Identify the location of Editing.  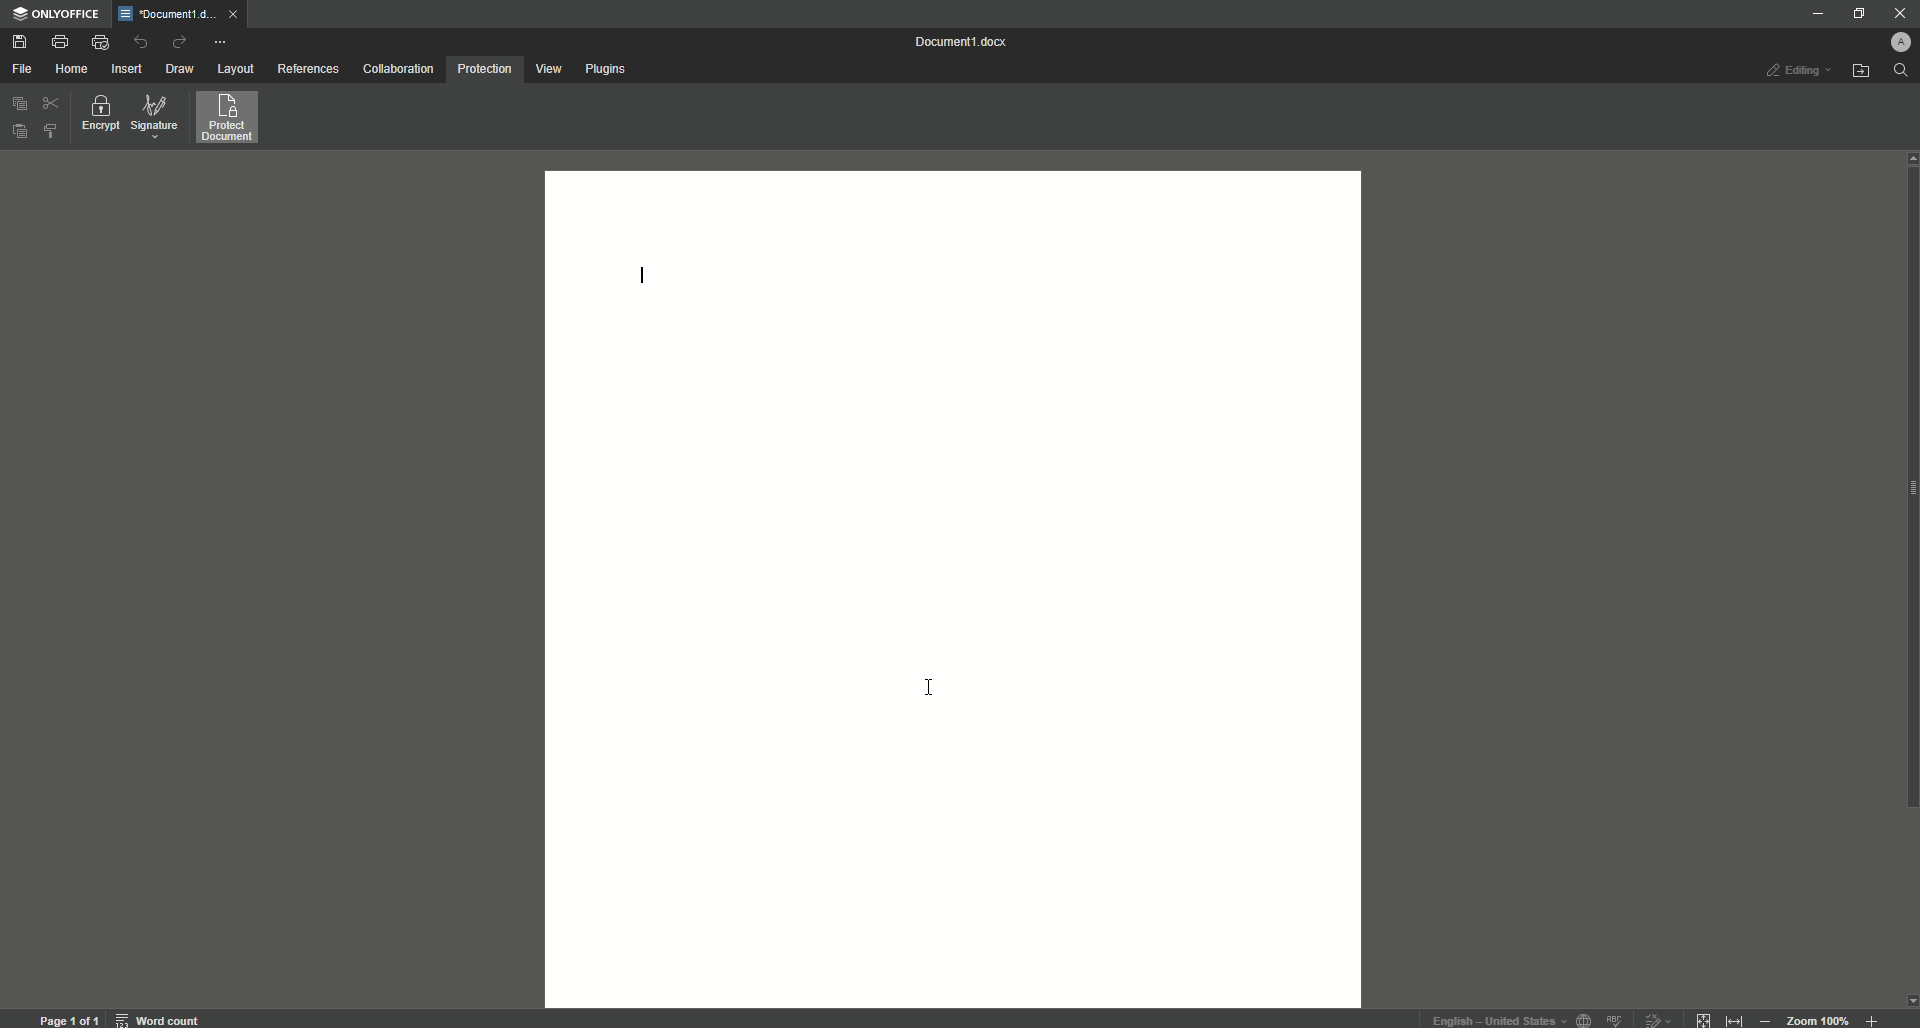
(1797, 72).